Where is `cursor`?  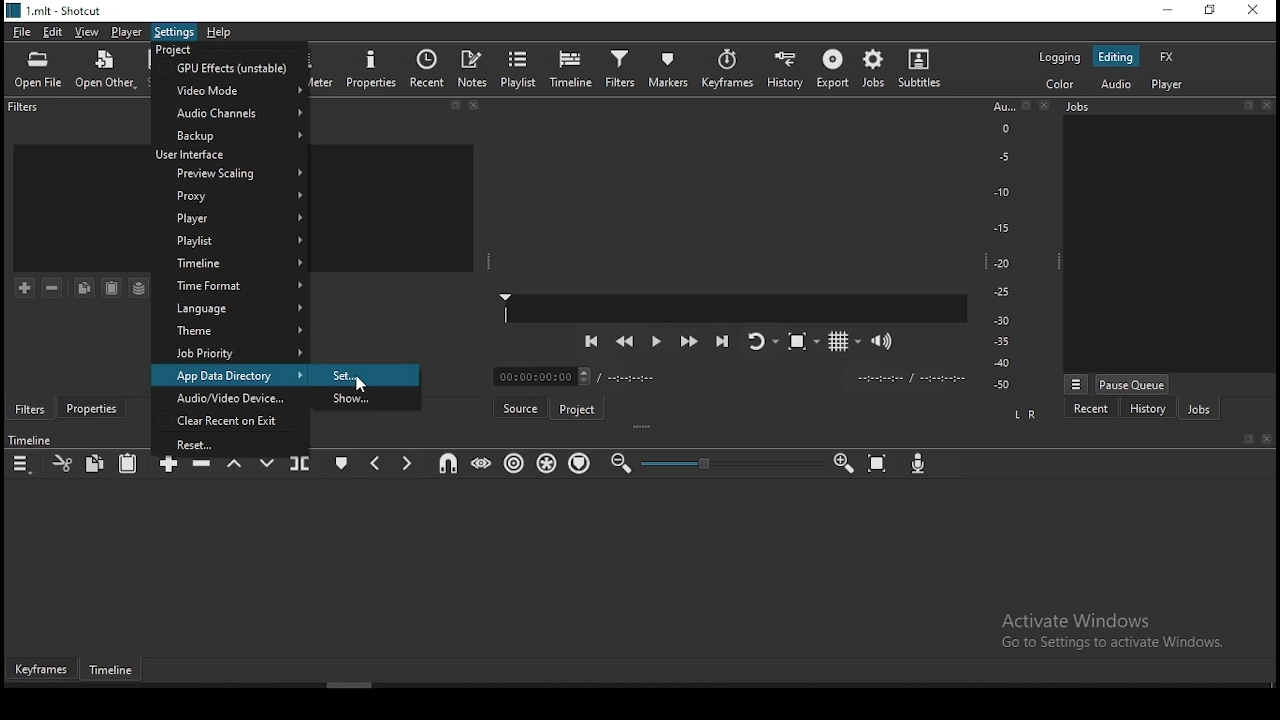
cursor is located at coordinates (366, 386).